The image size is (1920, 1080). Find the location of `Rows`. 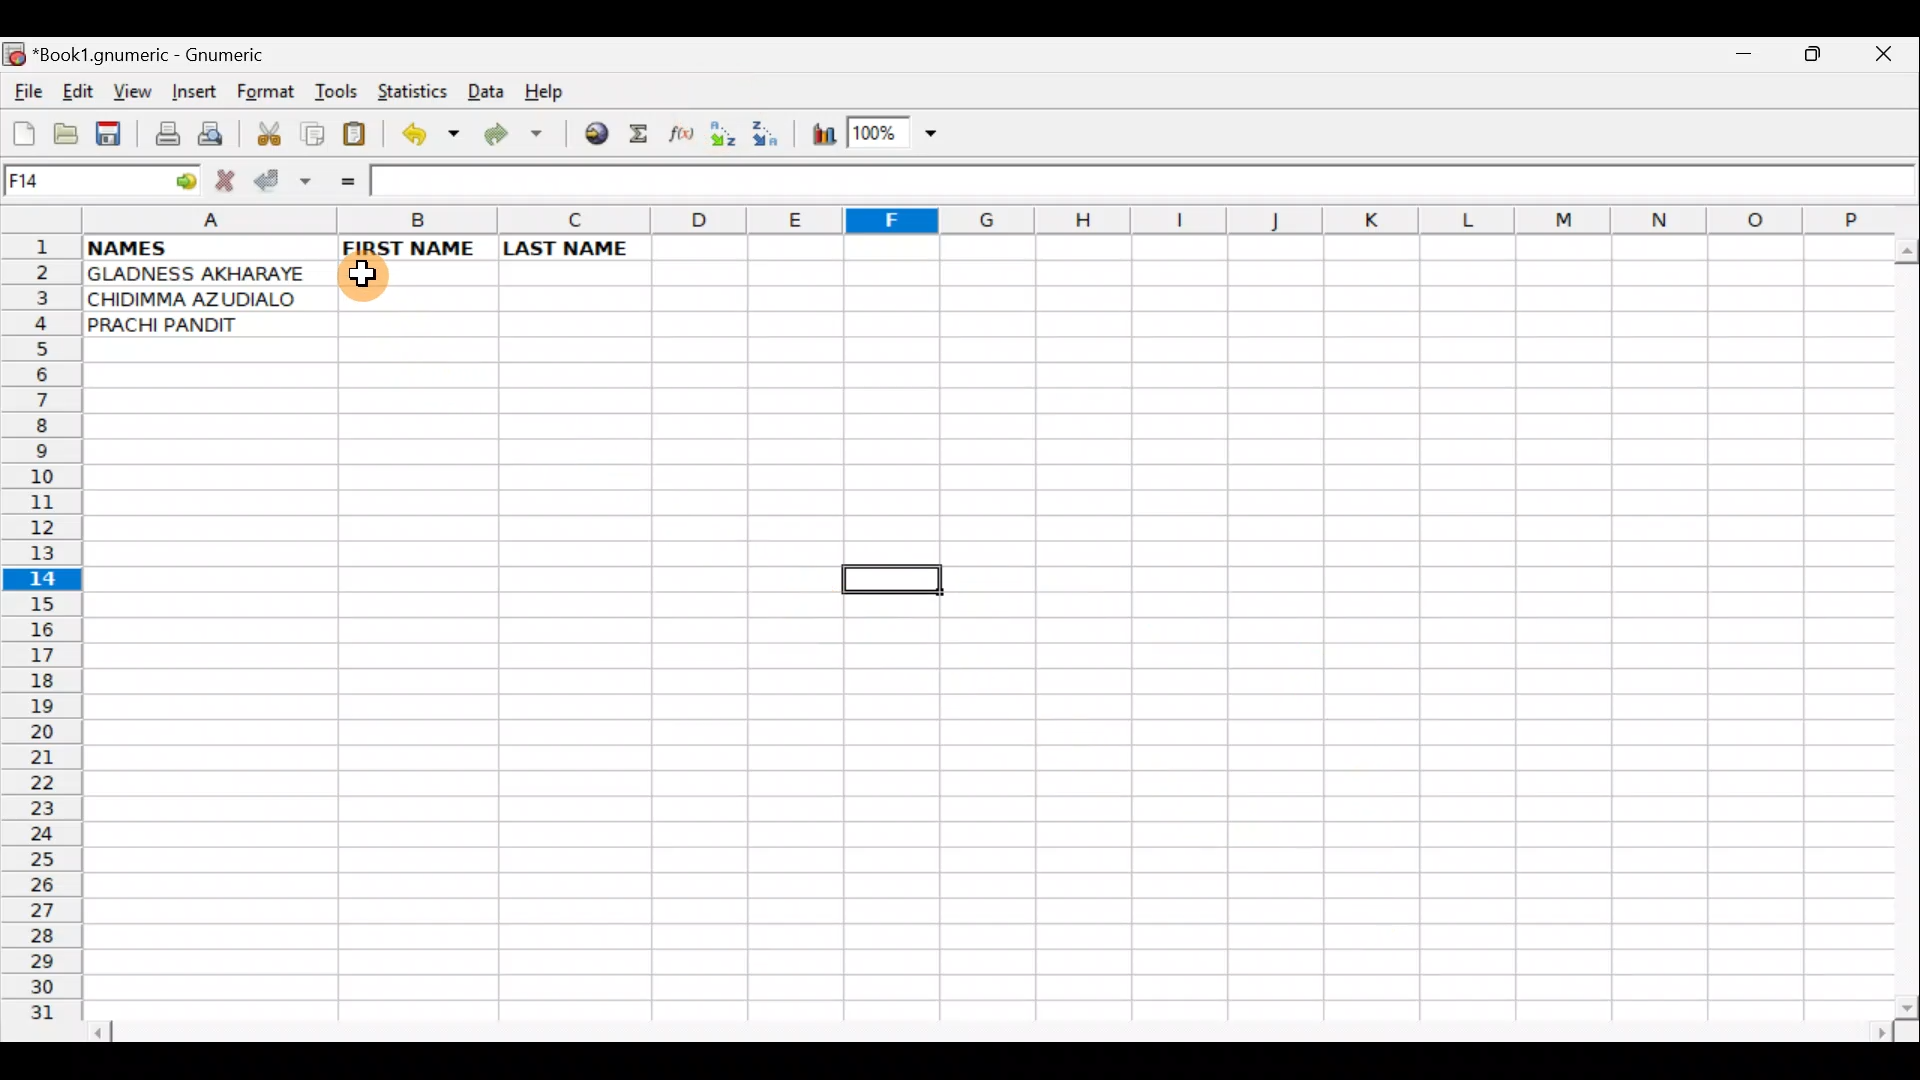

Rows is located at coordinates (42, 638).